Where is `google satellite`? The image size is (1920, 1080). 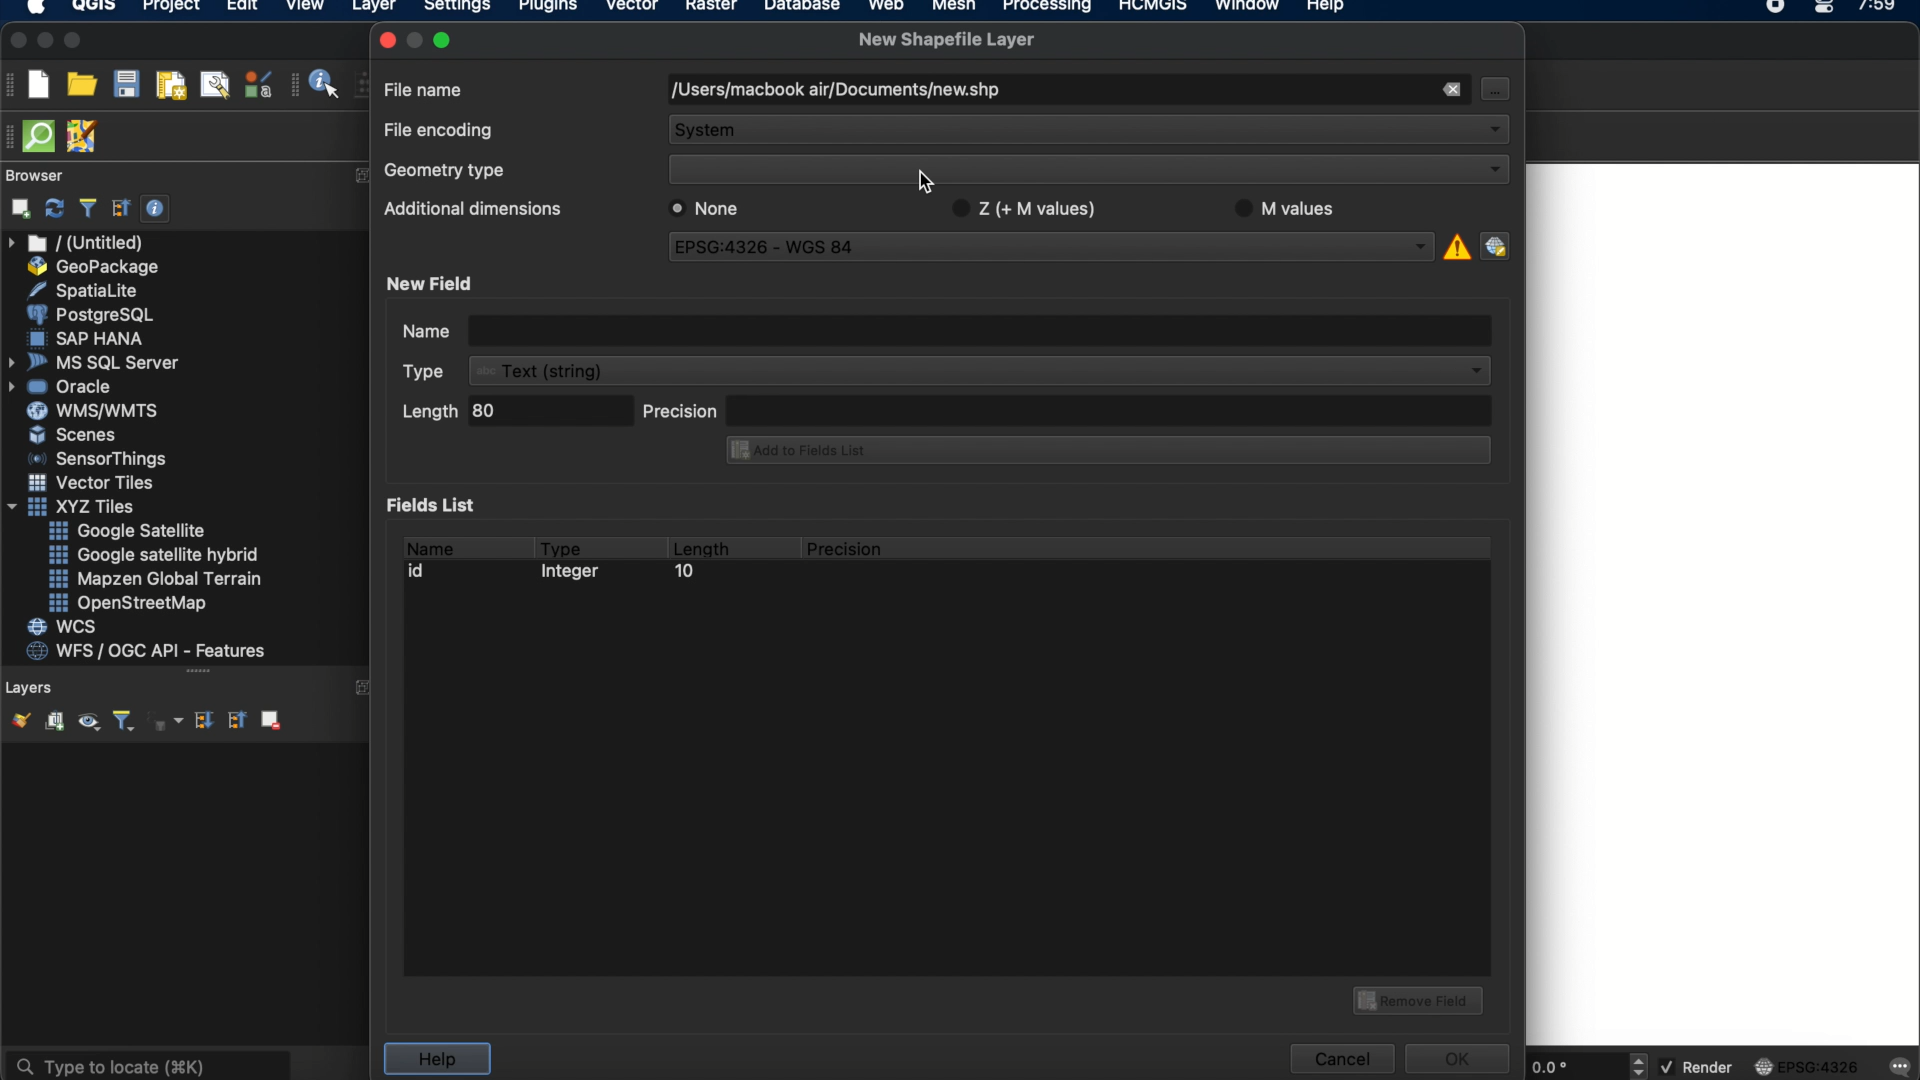
google satellite is located at coordinates (129, 531).